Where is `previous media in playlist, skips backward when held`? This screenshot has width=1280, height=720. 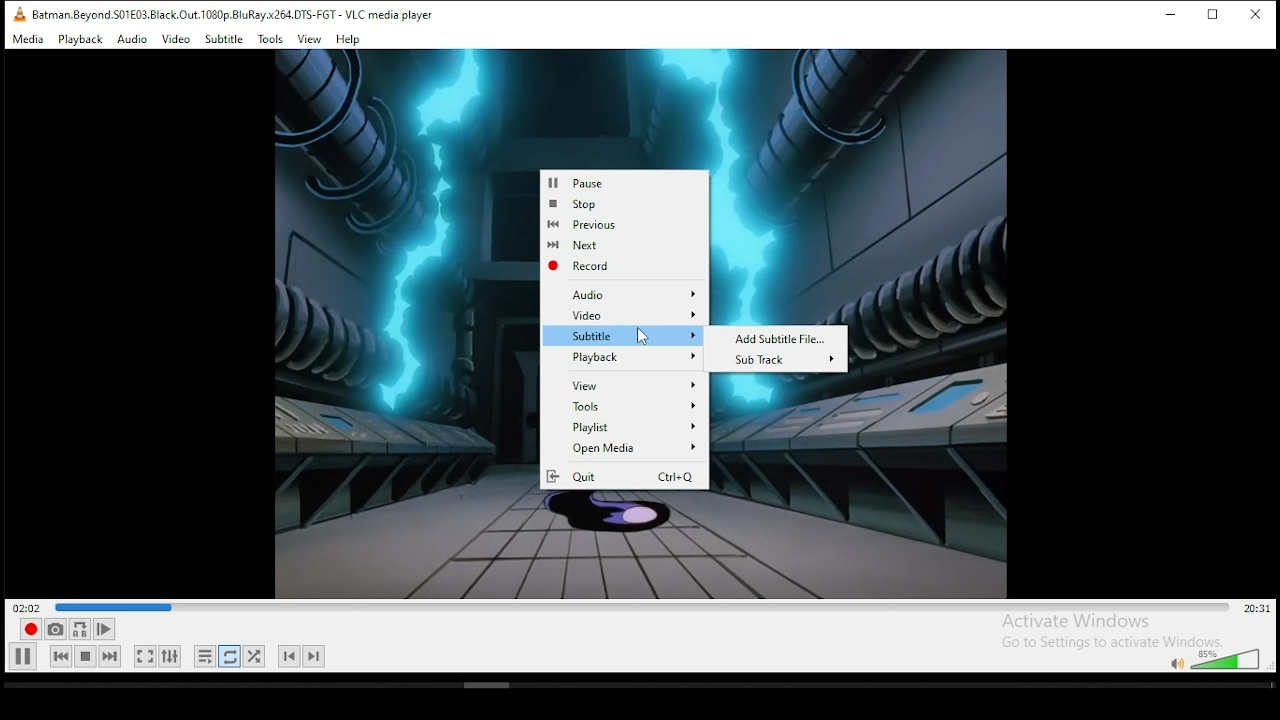 previous media in playlist, skips backward when held is located at coordinates (61, 657).